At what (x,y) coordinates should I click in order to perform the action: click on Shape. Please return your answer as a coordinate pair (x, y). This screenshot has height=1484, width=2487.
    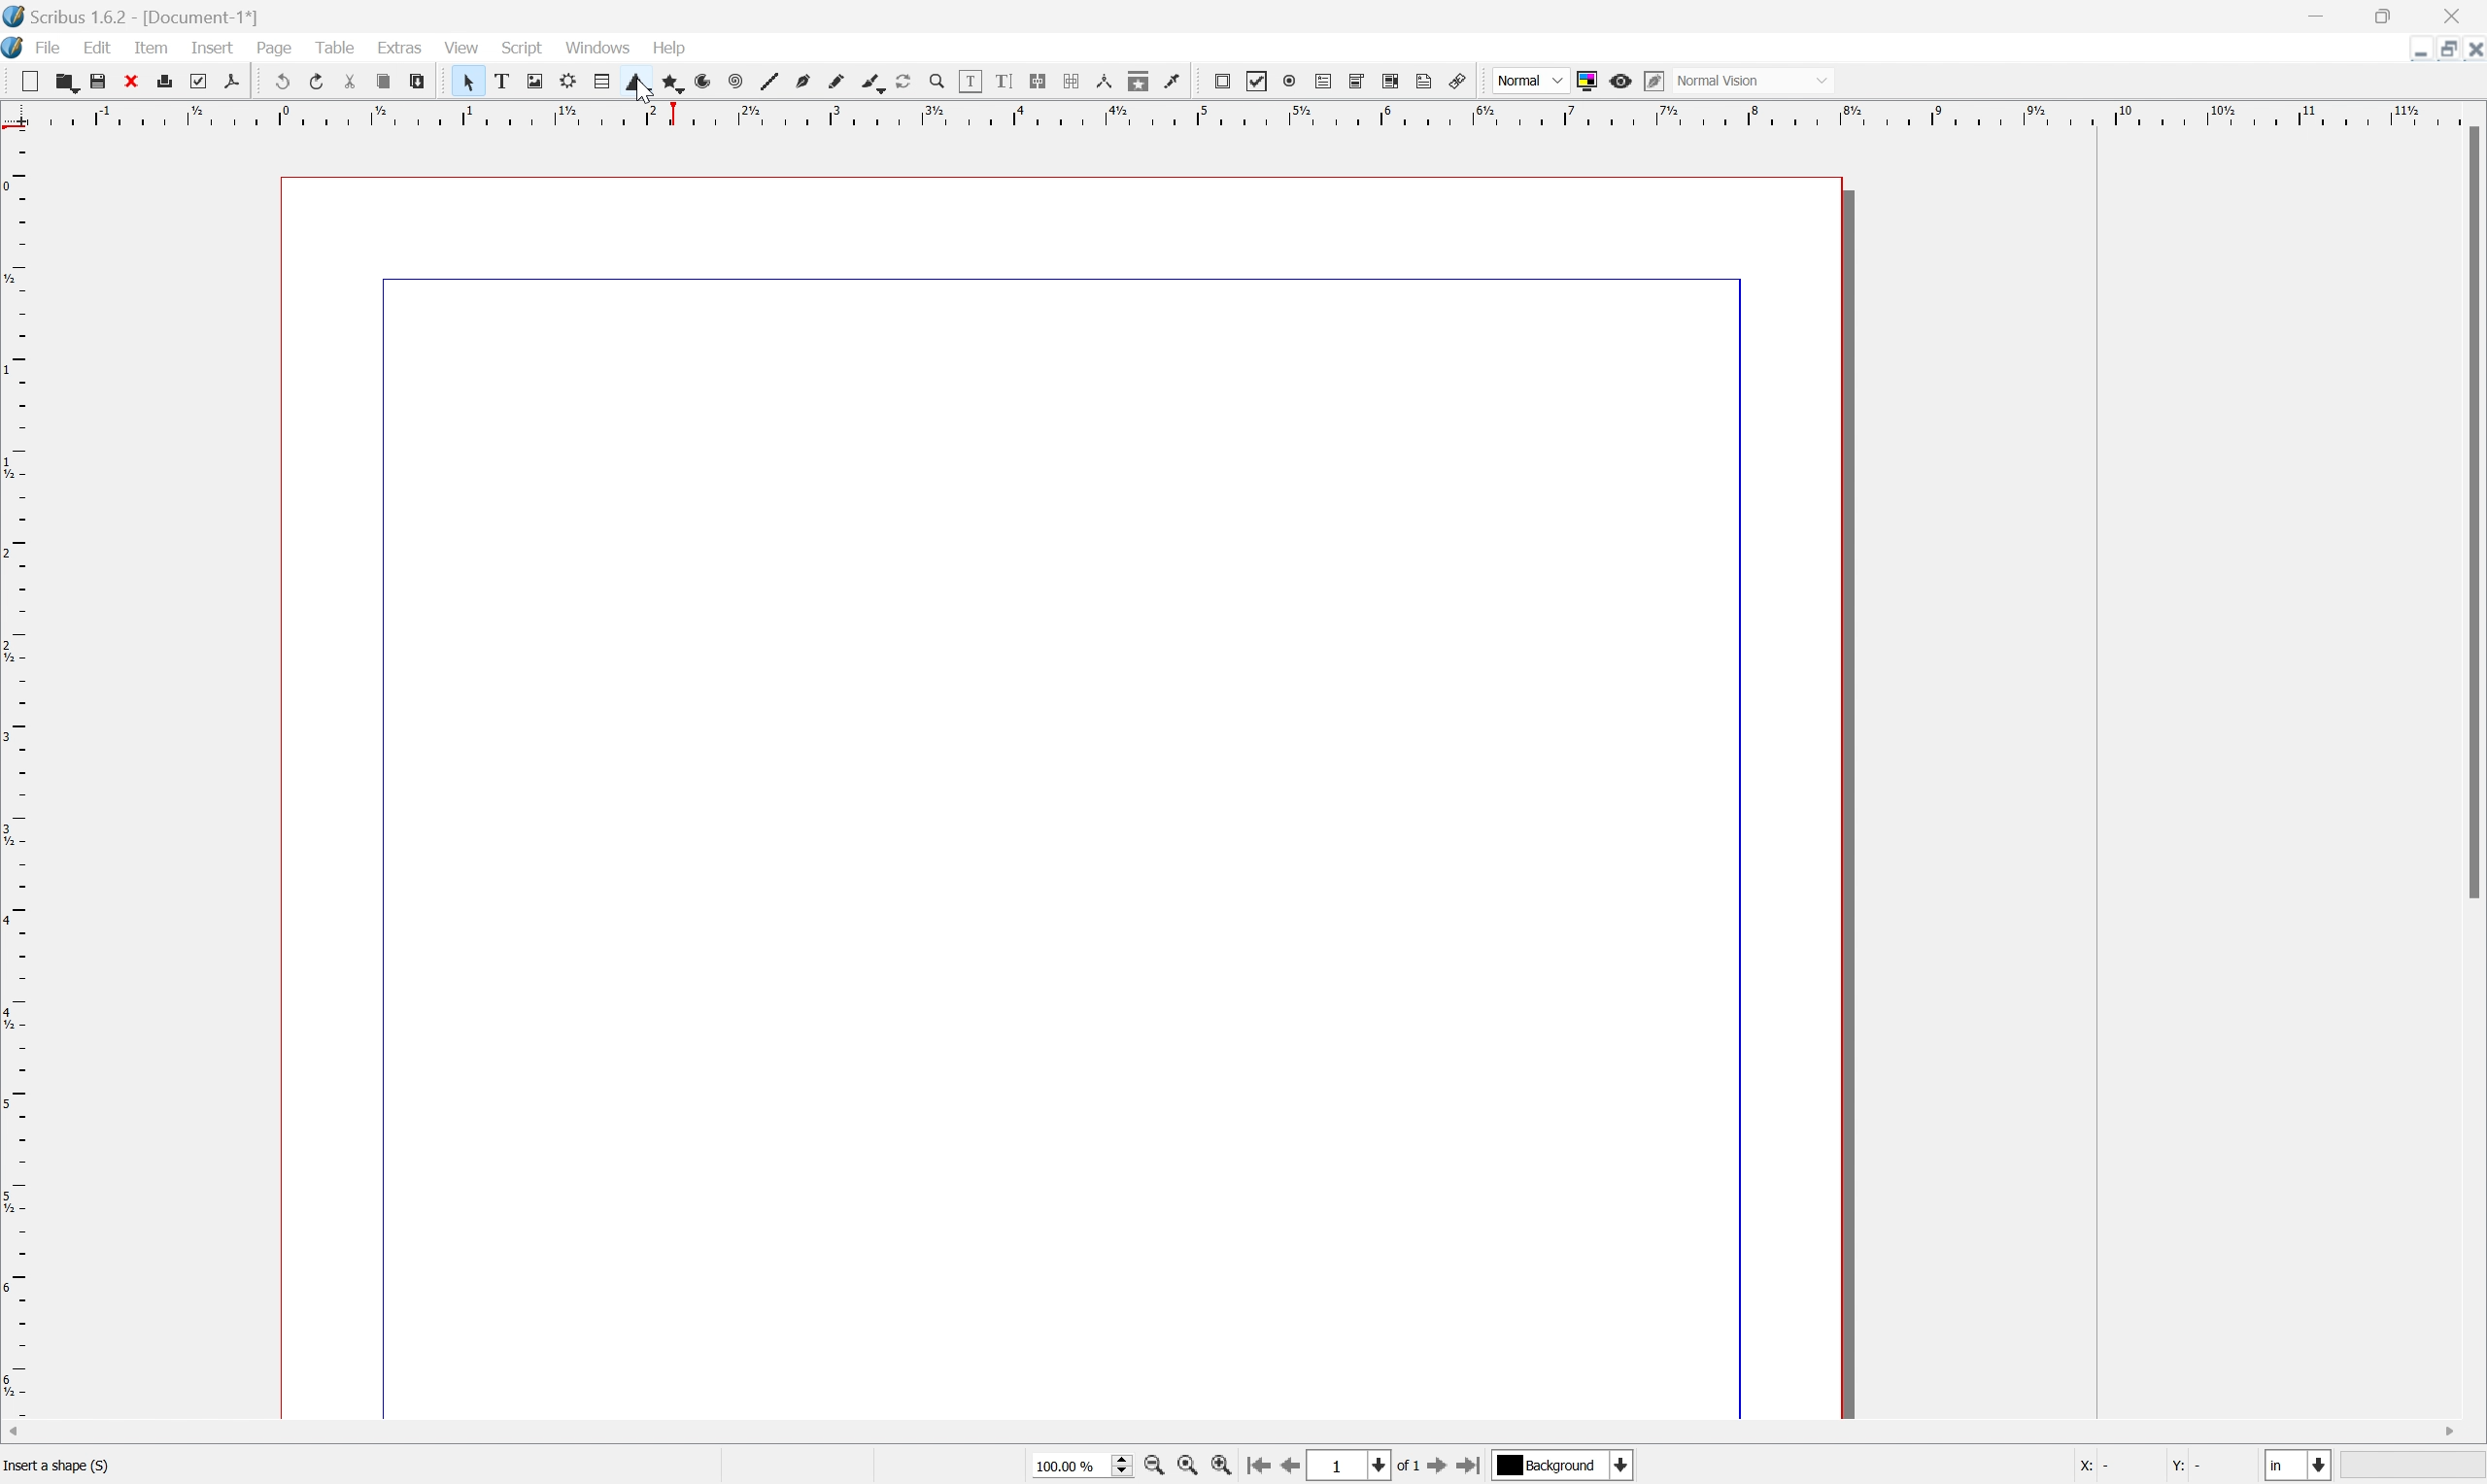
    Looking at the image, I should click on (630, 85).